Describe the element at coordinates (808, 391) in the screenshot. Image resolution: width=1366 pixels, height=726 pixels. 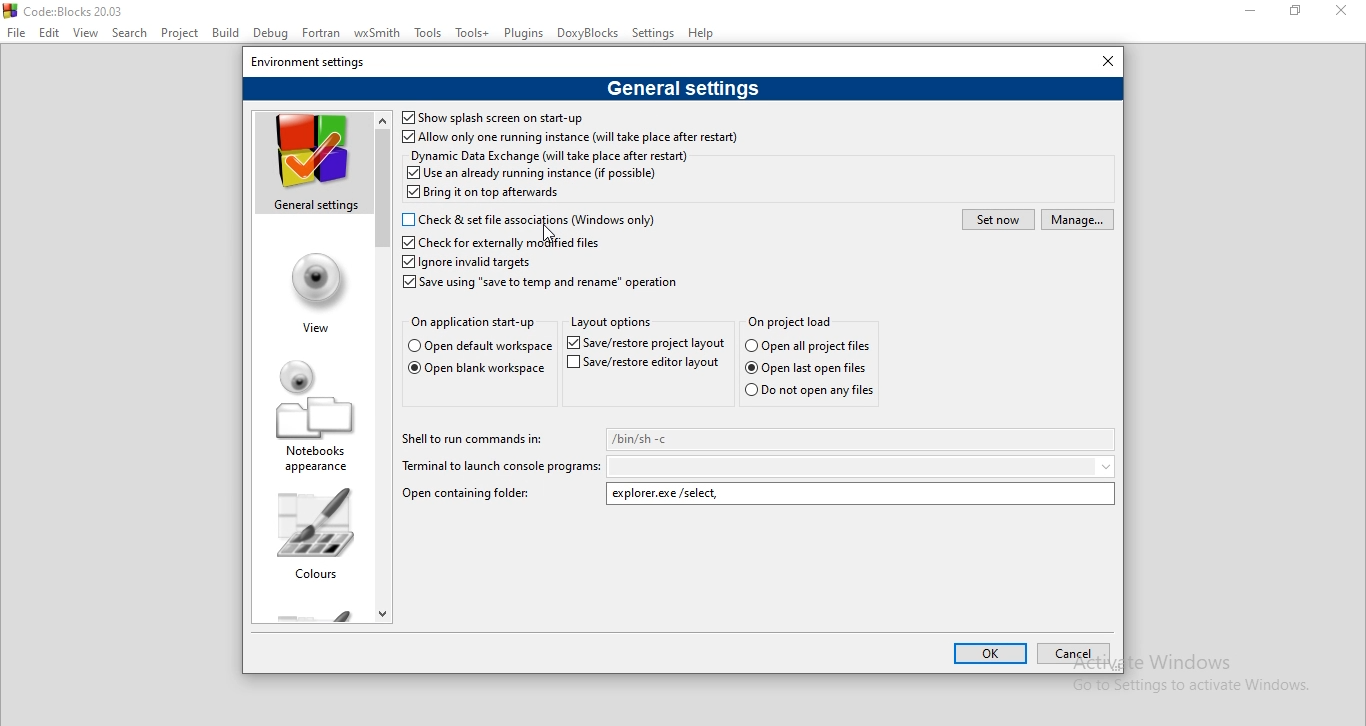
I see `Do not open any files` at that location.